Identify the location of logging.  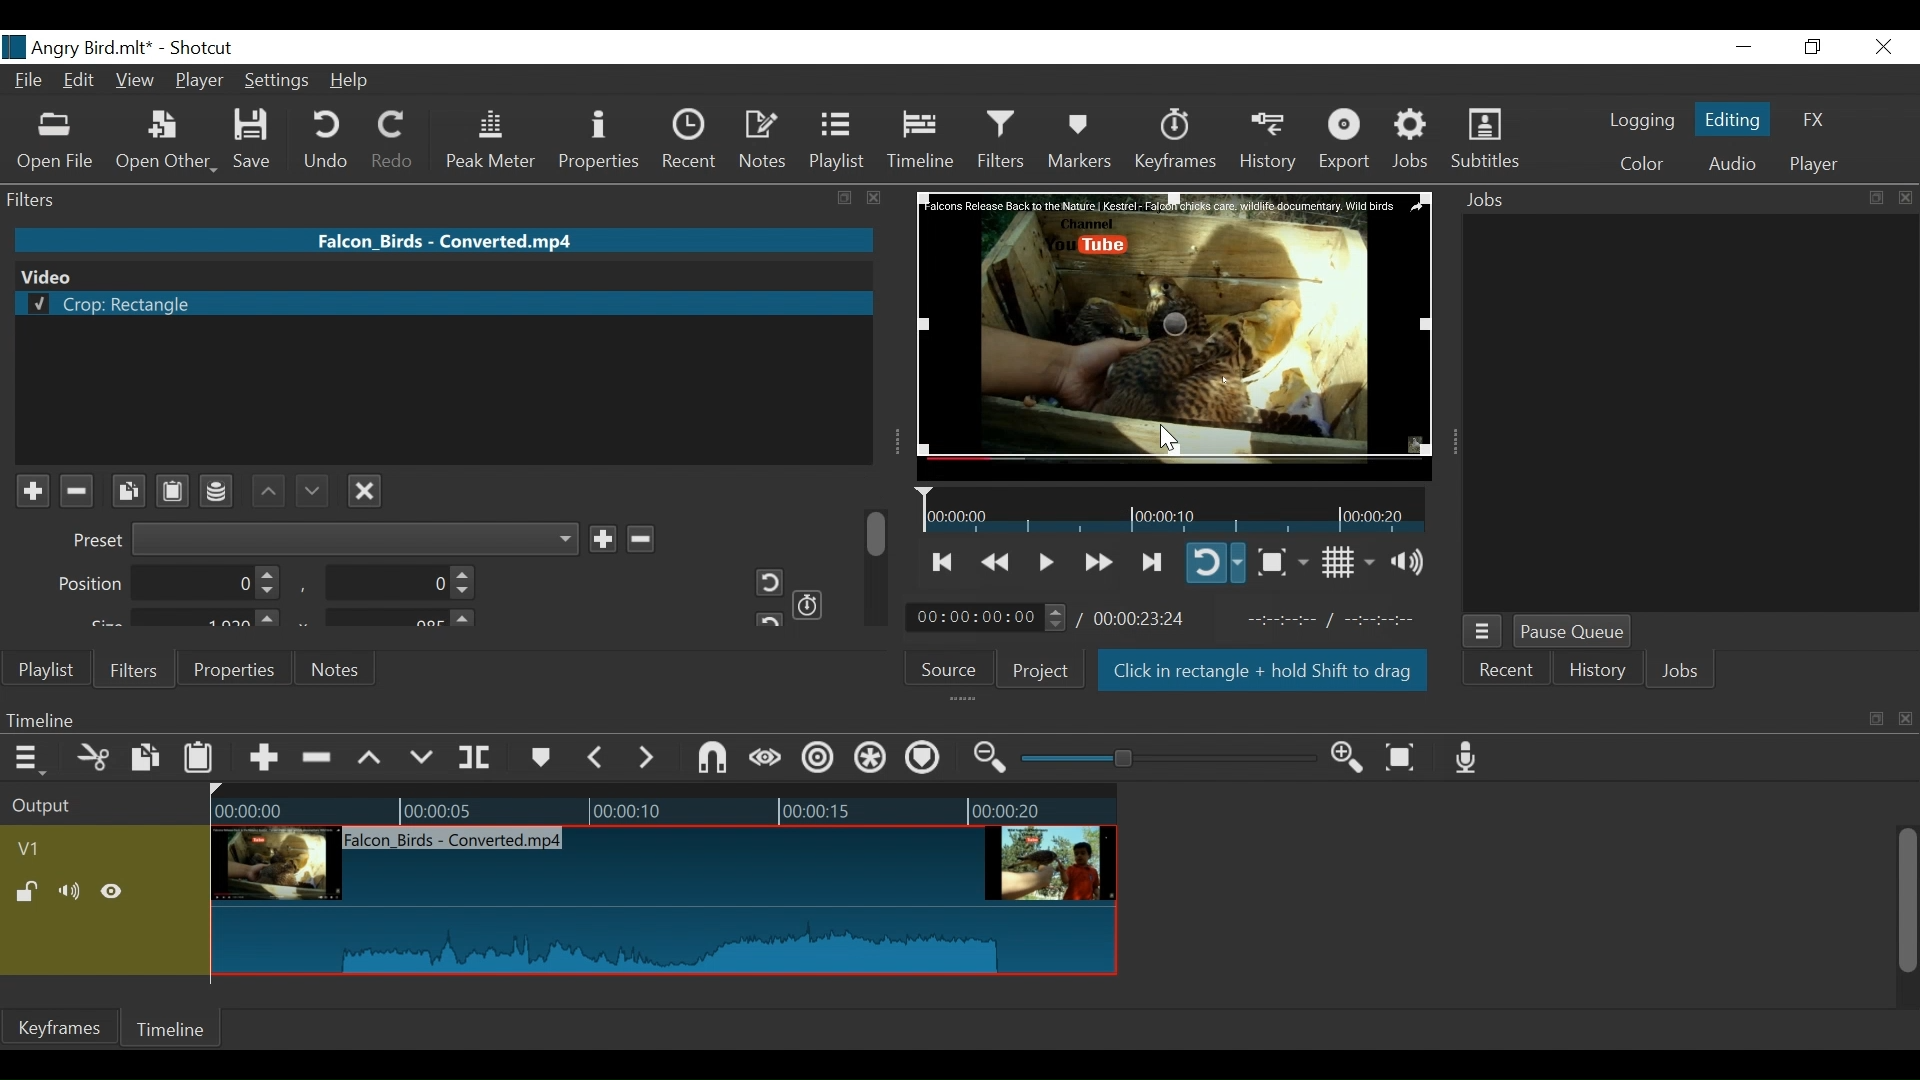
(1642, 123).